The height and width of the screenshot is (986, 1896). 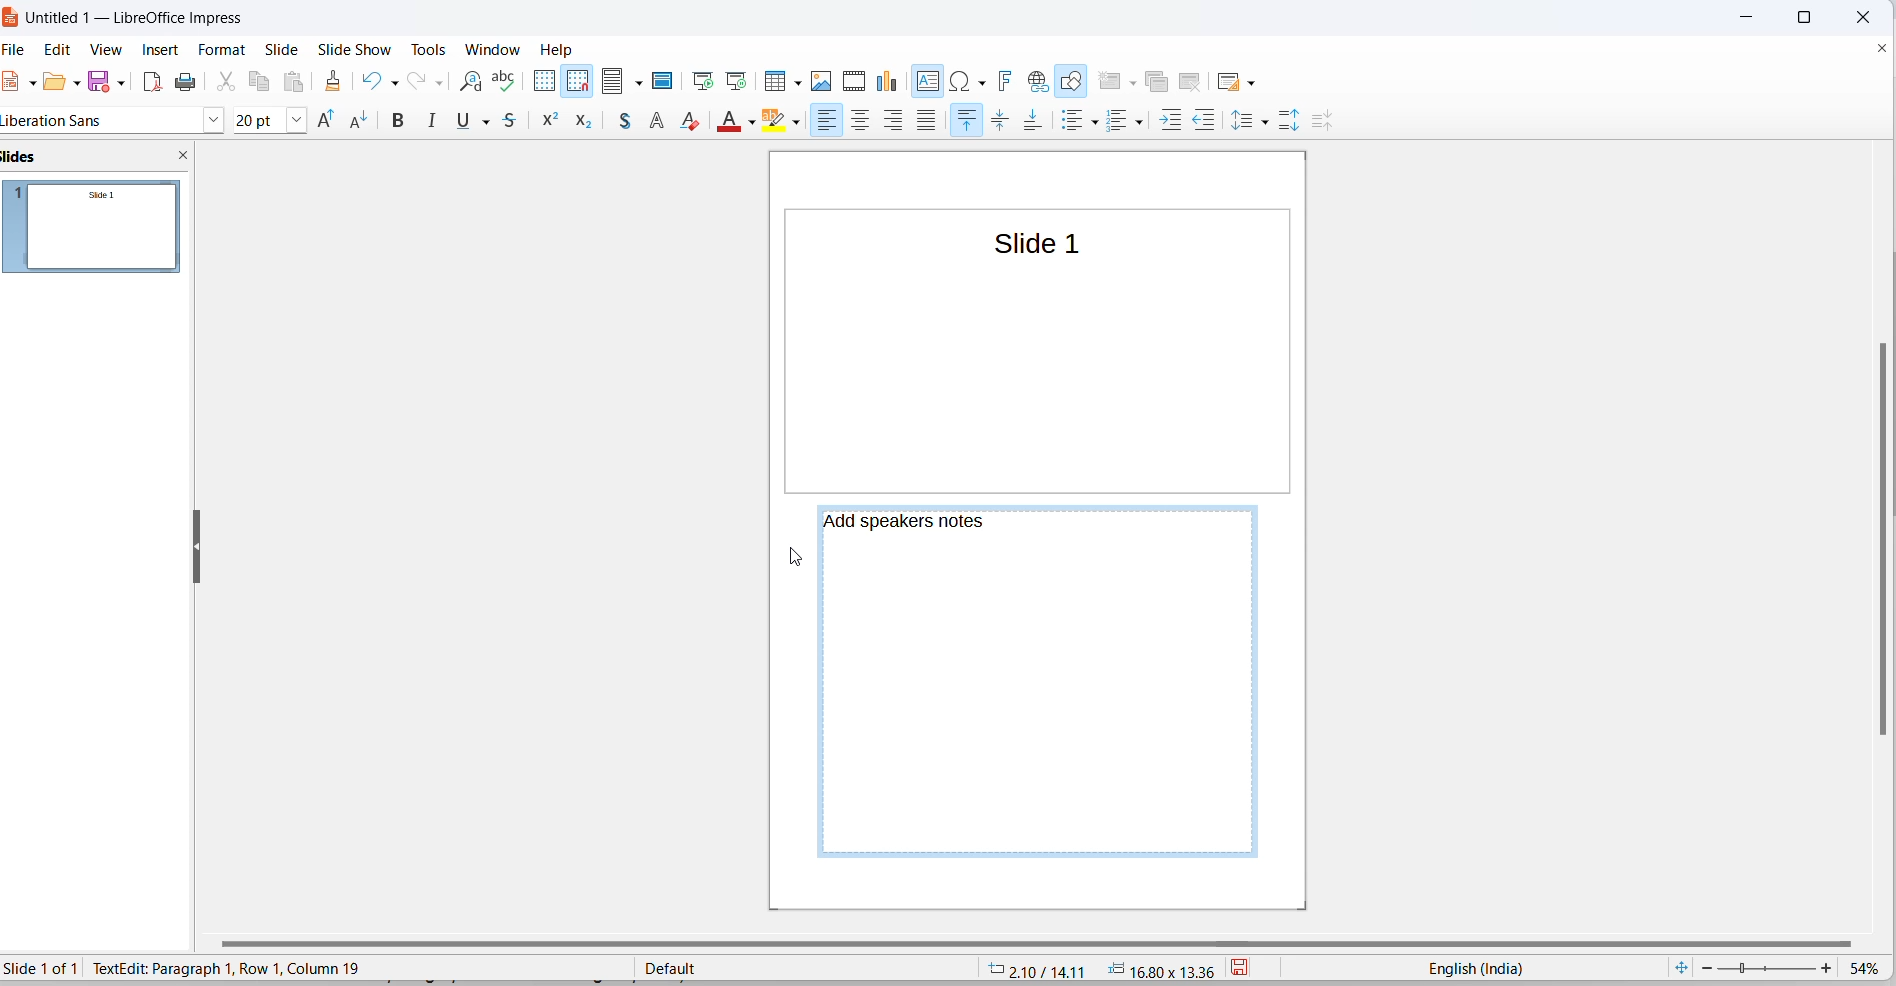 What do you see at coordinates (655, 119) in the screenshot?
I see `stars` at bounding box center [655, 119].